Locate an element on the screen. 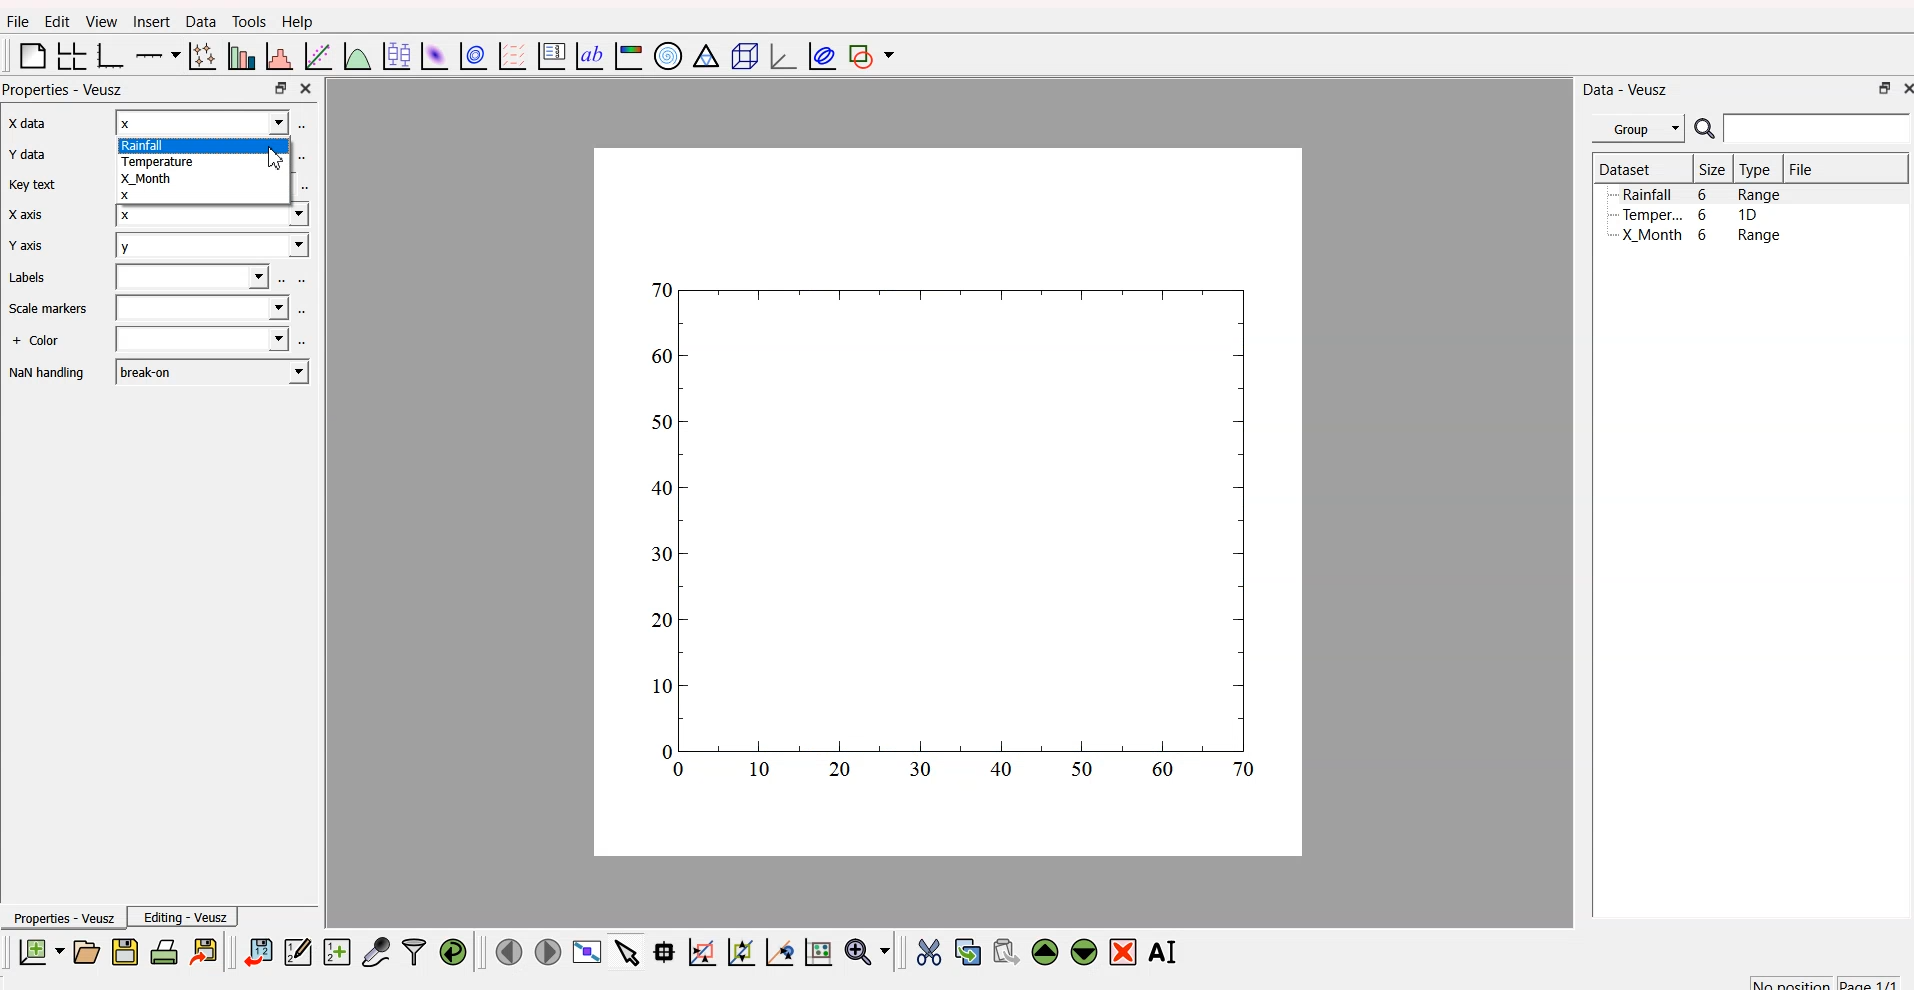 This screenshot has height=990, width=1914. copy the widget is located at coordinates (967, 949).